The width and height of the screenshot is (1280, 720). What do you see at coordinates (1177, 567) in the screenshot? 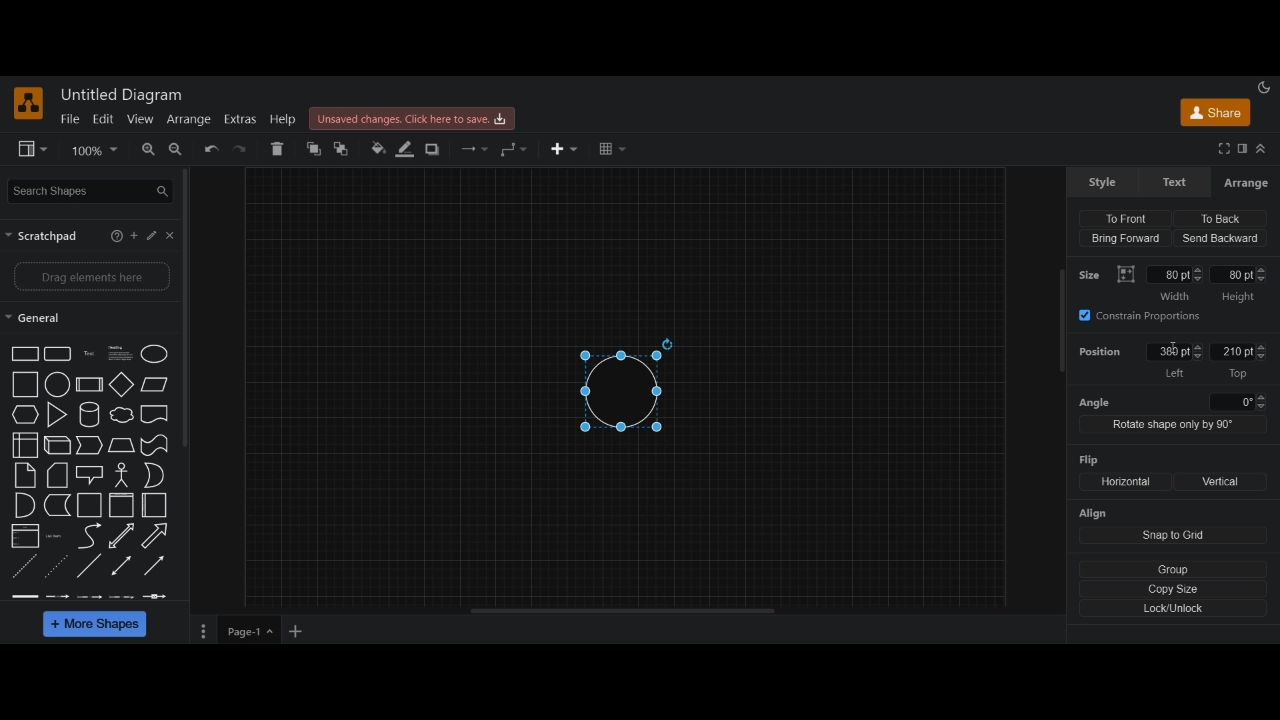
I see `group` at bounding box center [1177, 567].